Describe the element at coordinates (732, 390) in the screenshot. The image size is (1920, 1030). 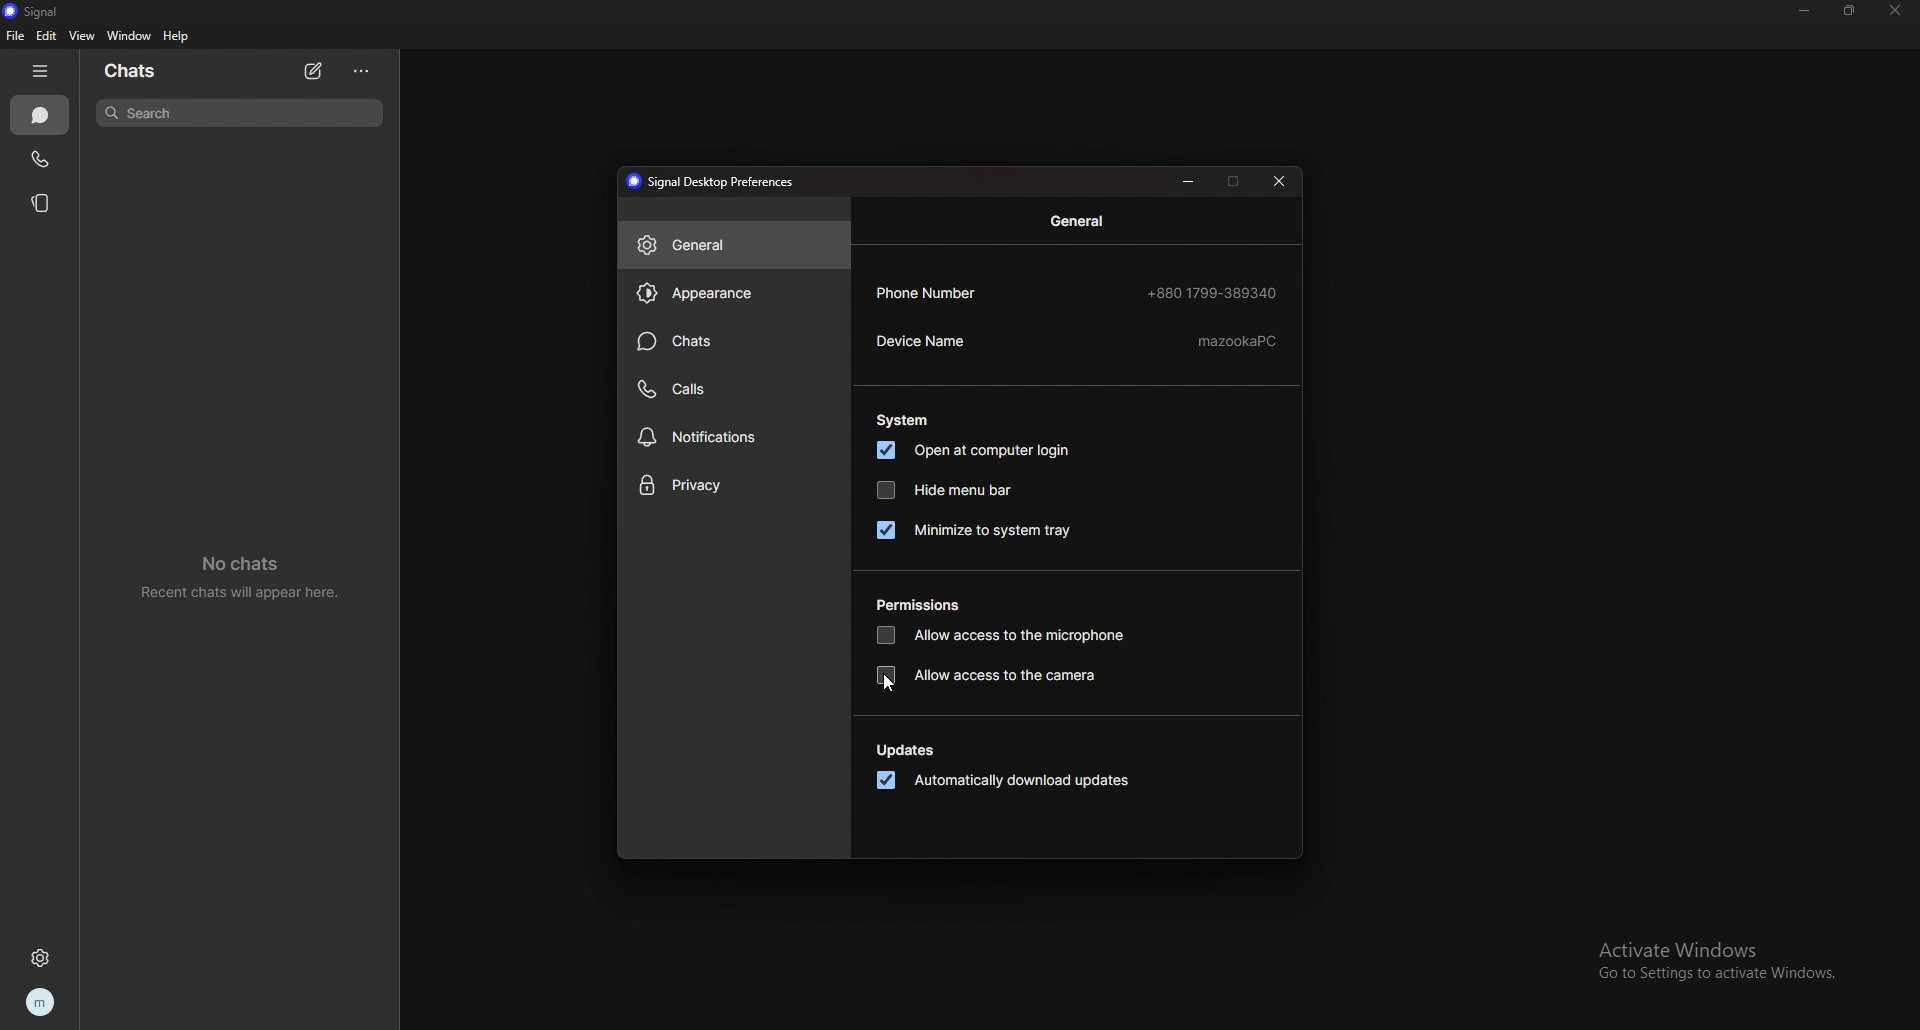
I see `calls` at that location.